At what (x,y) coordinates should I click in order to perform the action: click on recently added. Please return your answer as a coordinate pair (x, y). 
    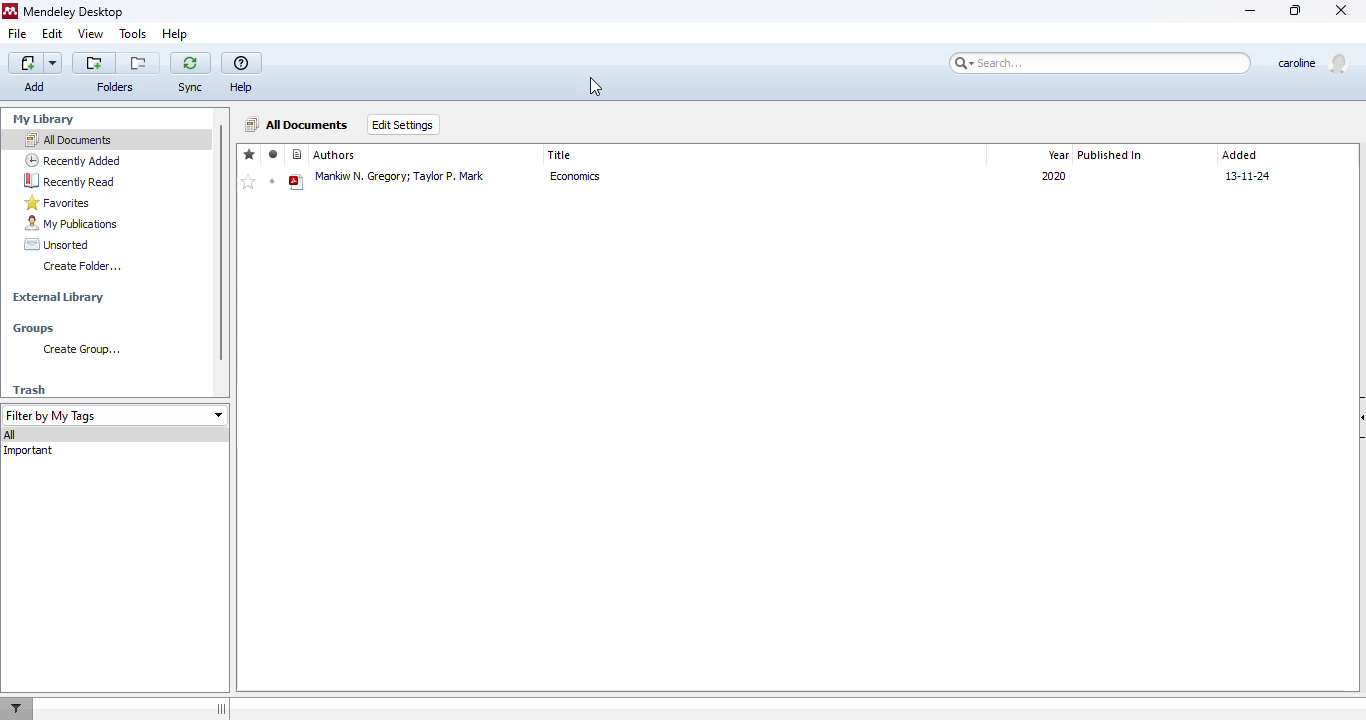
    Looking at the image, I should click on (73, 160).